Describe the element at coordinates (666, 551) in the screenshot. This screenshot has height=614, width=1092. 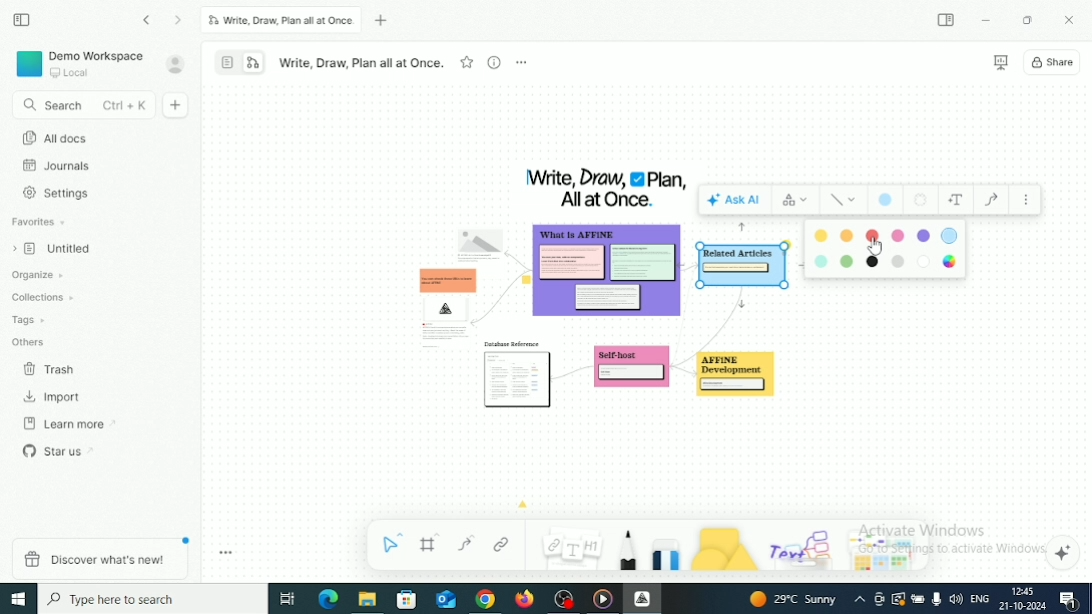
I see `Eraser` at that location.